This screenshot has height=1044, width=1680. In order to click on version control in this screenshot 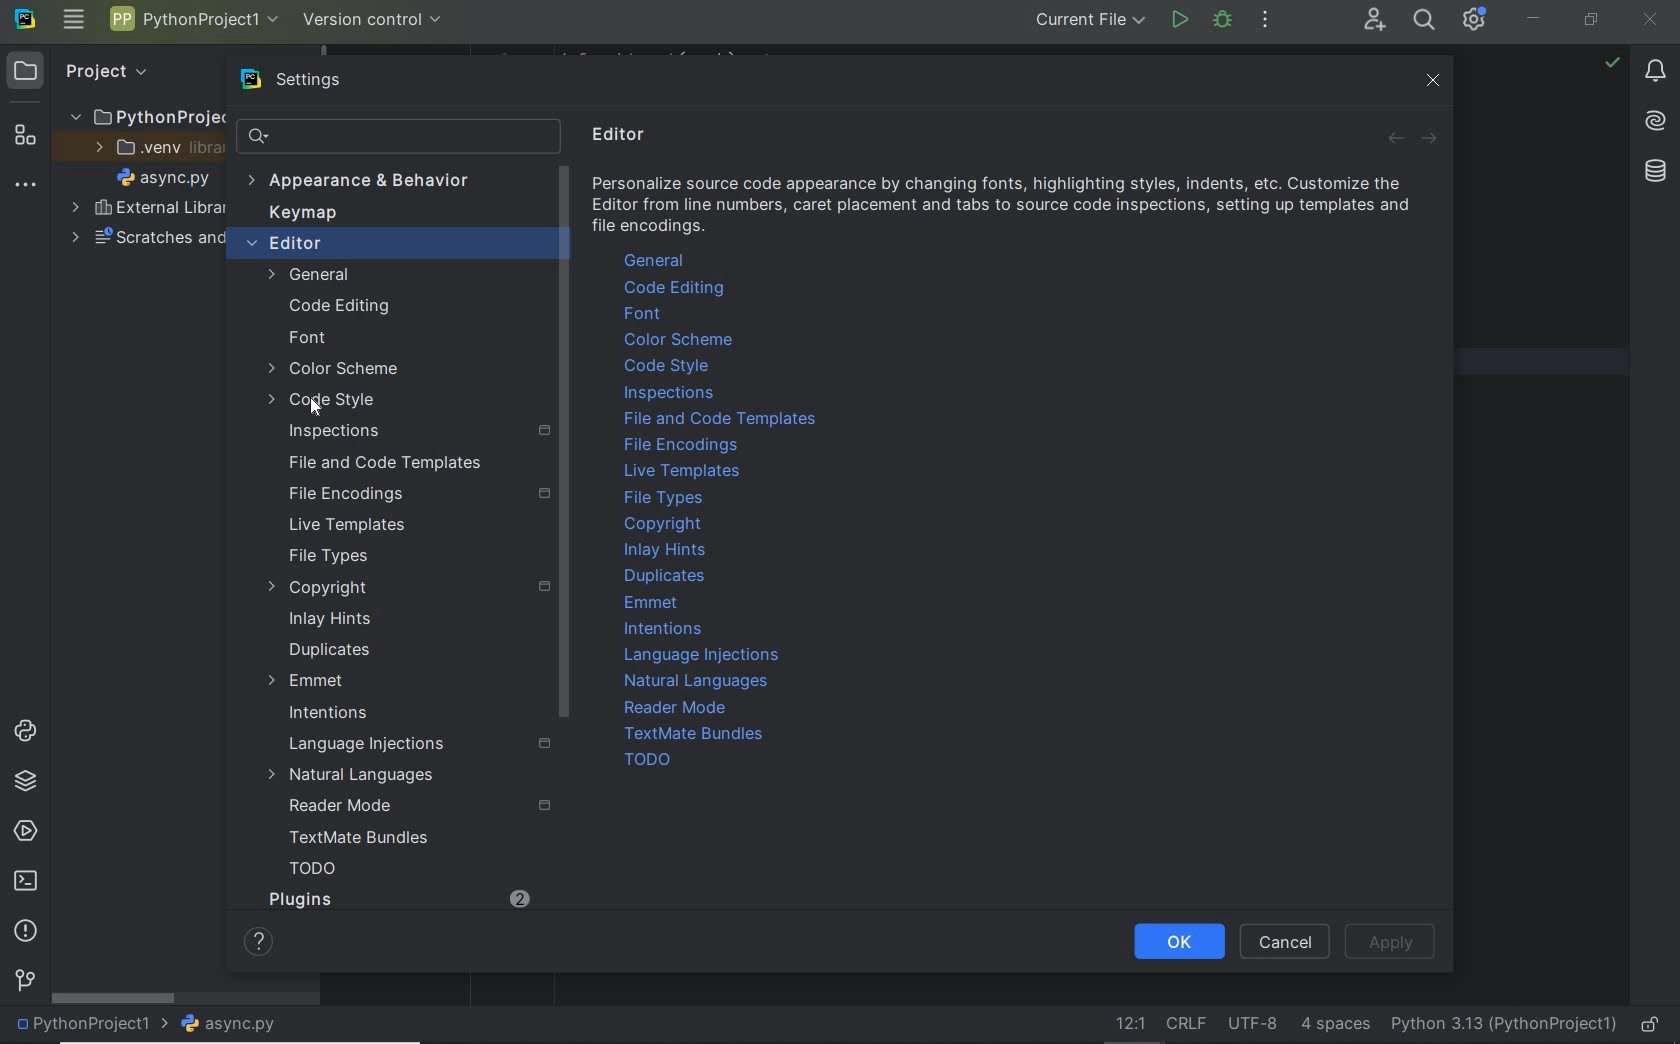, I will do `click(373, 20)`.